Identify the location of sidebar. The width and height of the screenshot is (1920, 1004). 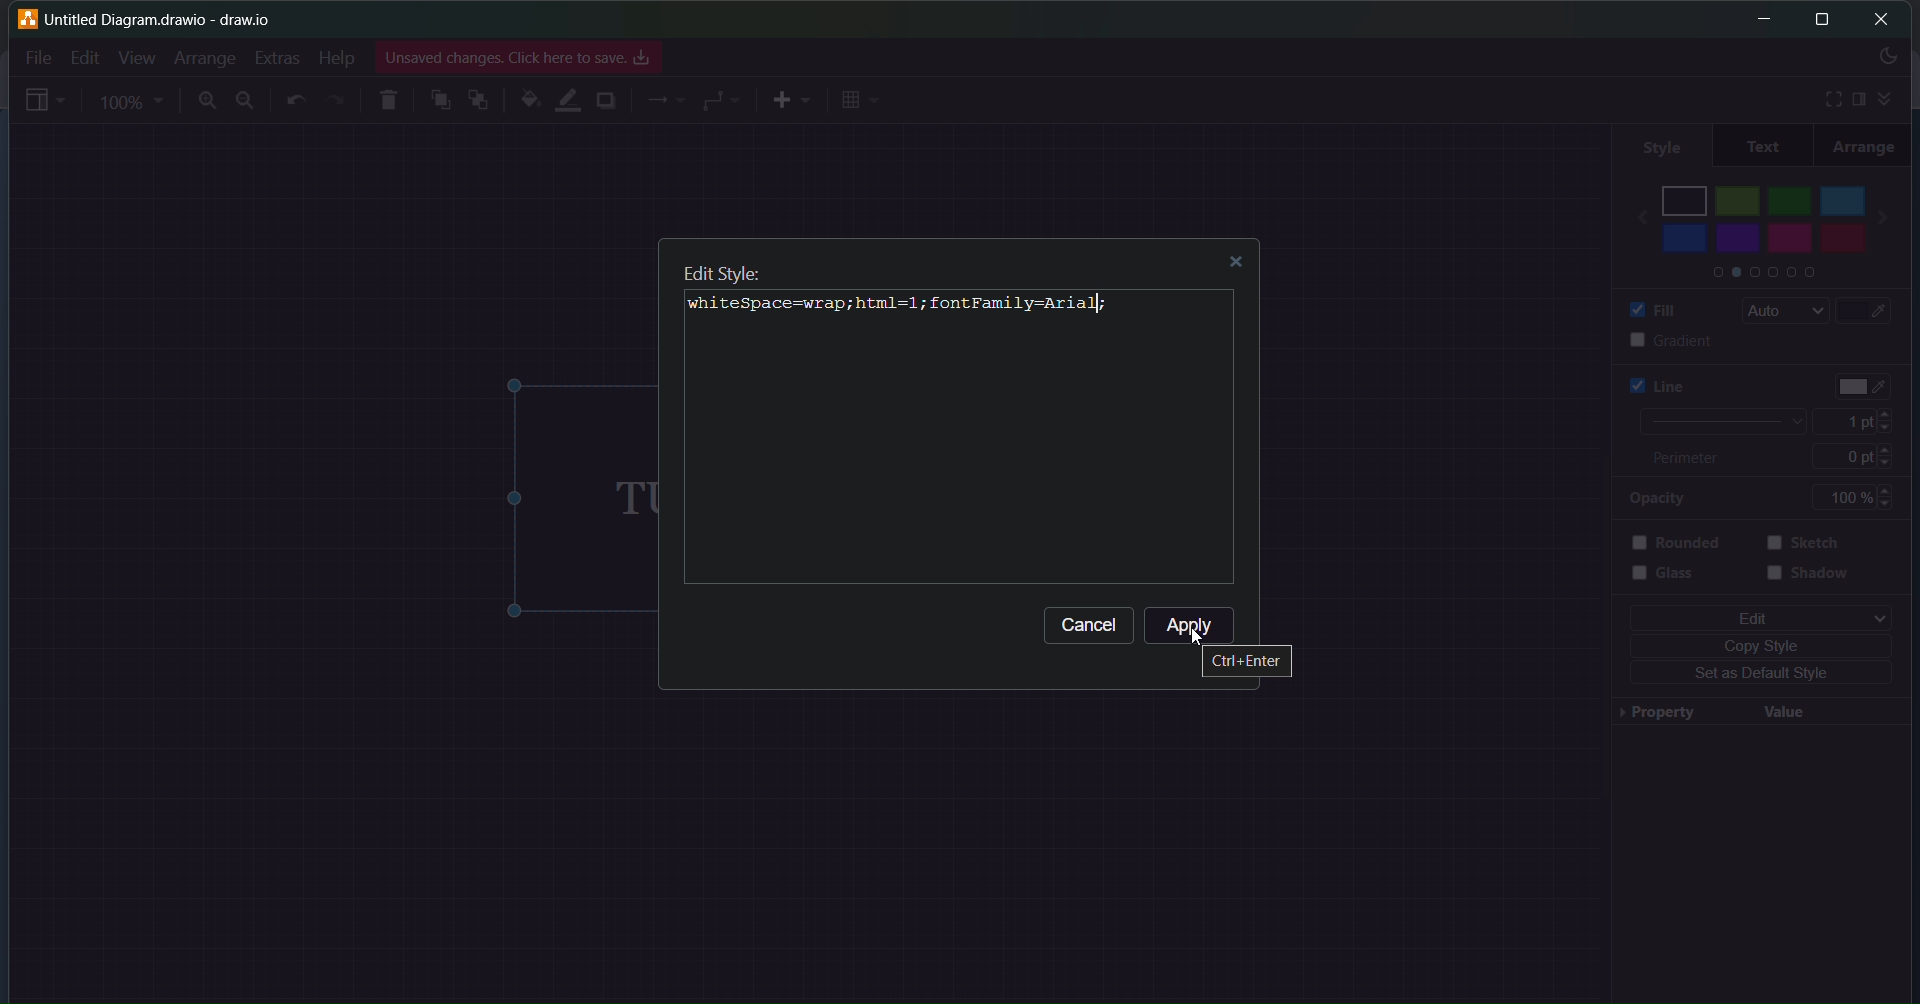
(1858, 99).